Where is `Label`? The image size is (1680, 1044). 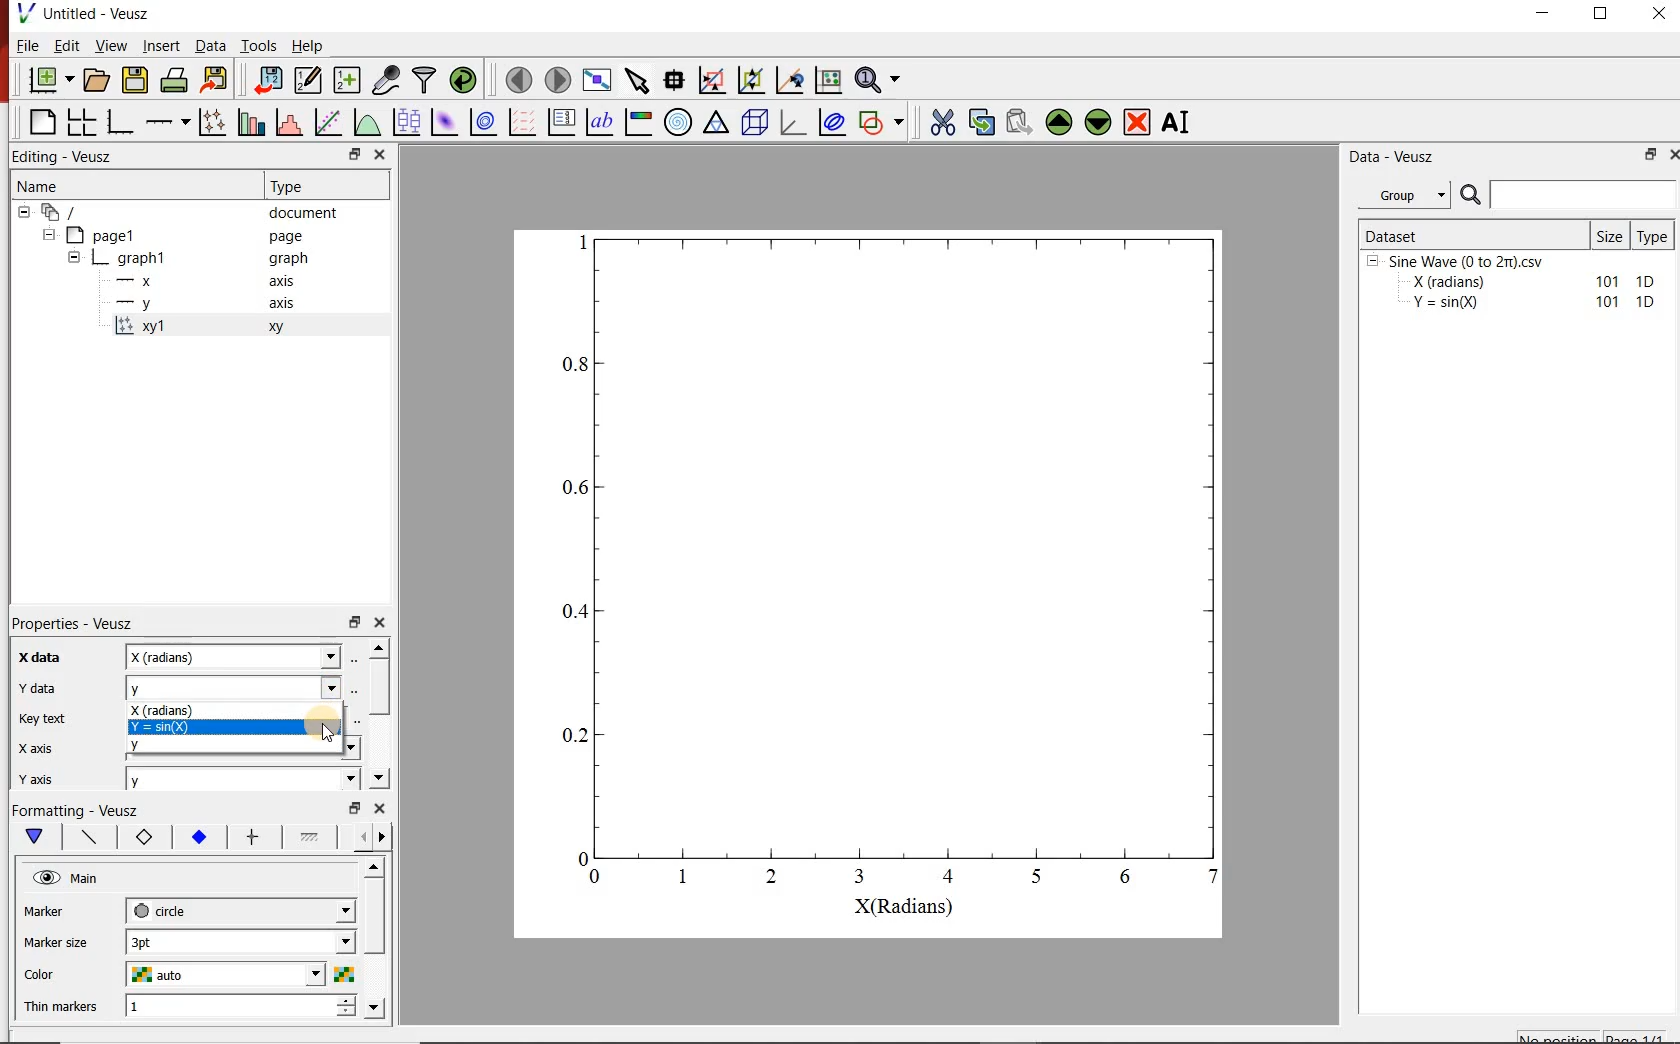
Label is located at coordinates (35, 656).